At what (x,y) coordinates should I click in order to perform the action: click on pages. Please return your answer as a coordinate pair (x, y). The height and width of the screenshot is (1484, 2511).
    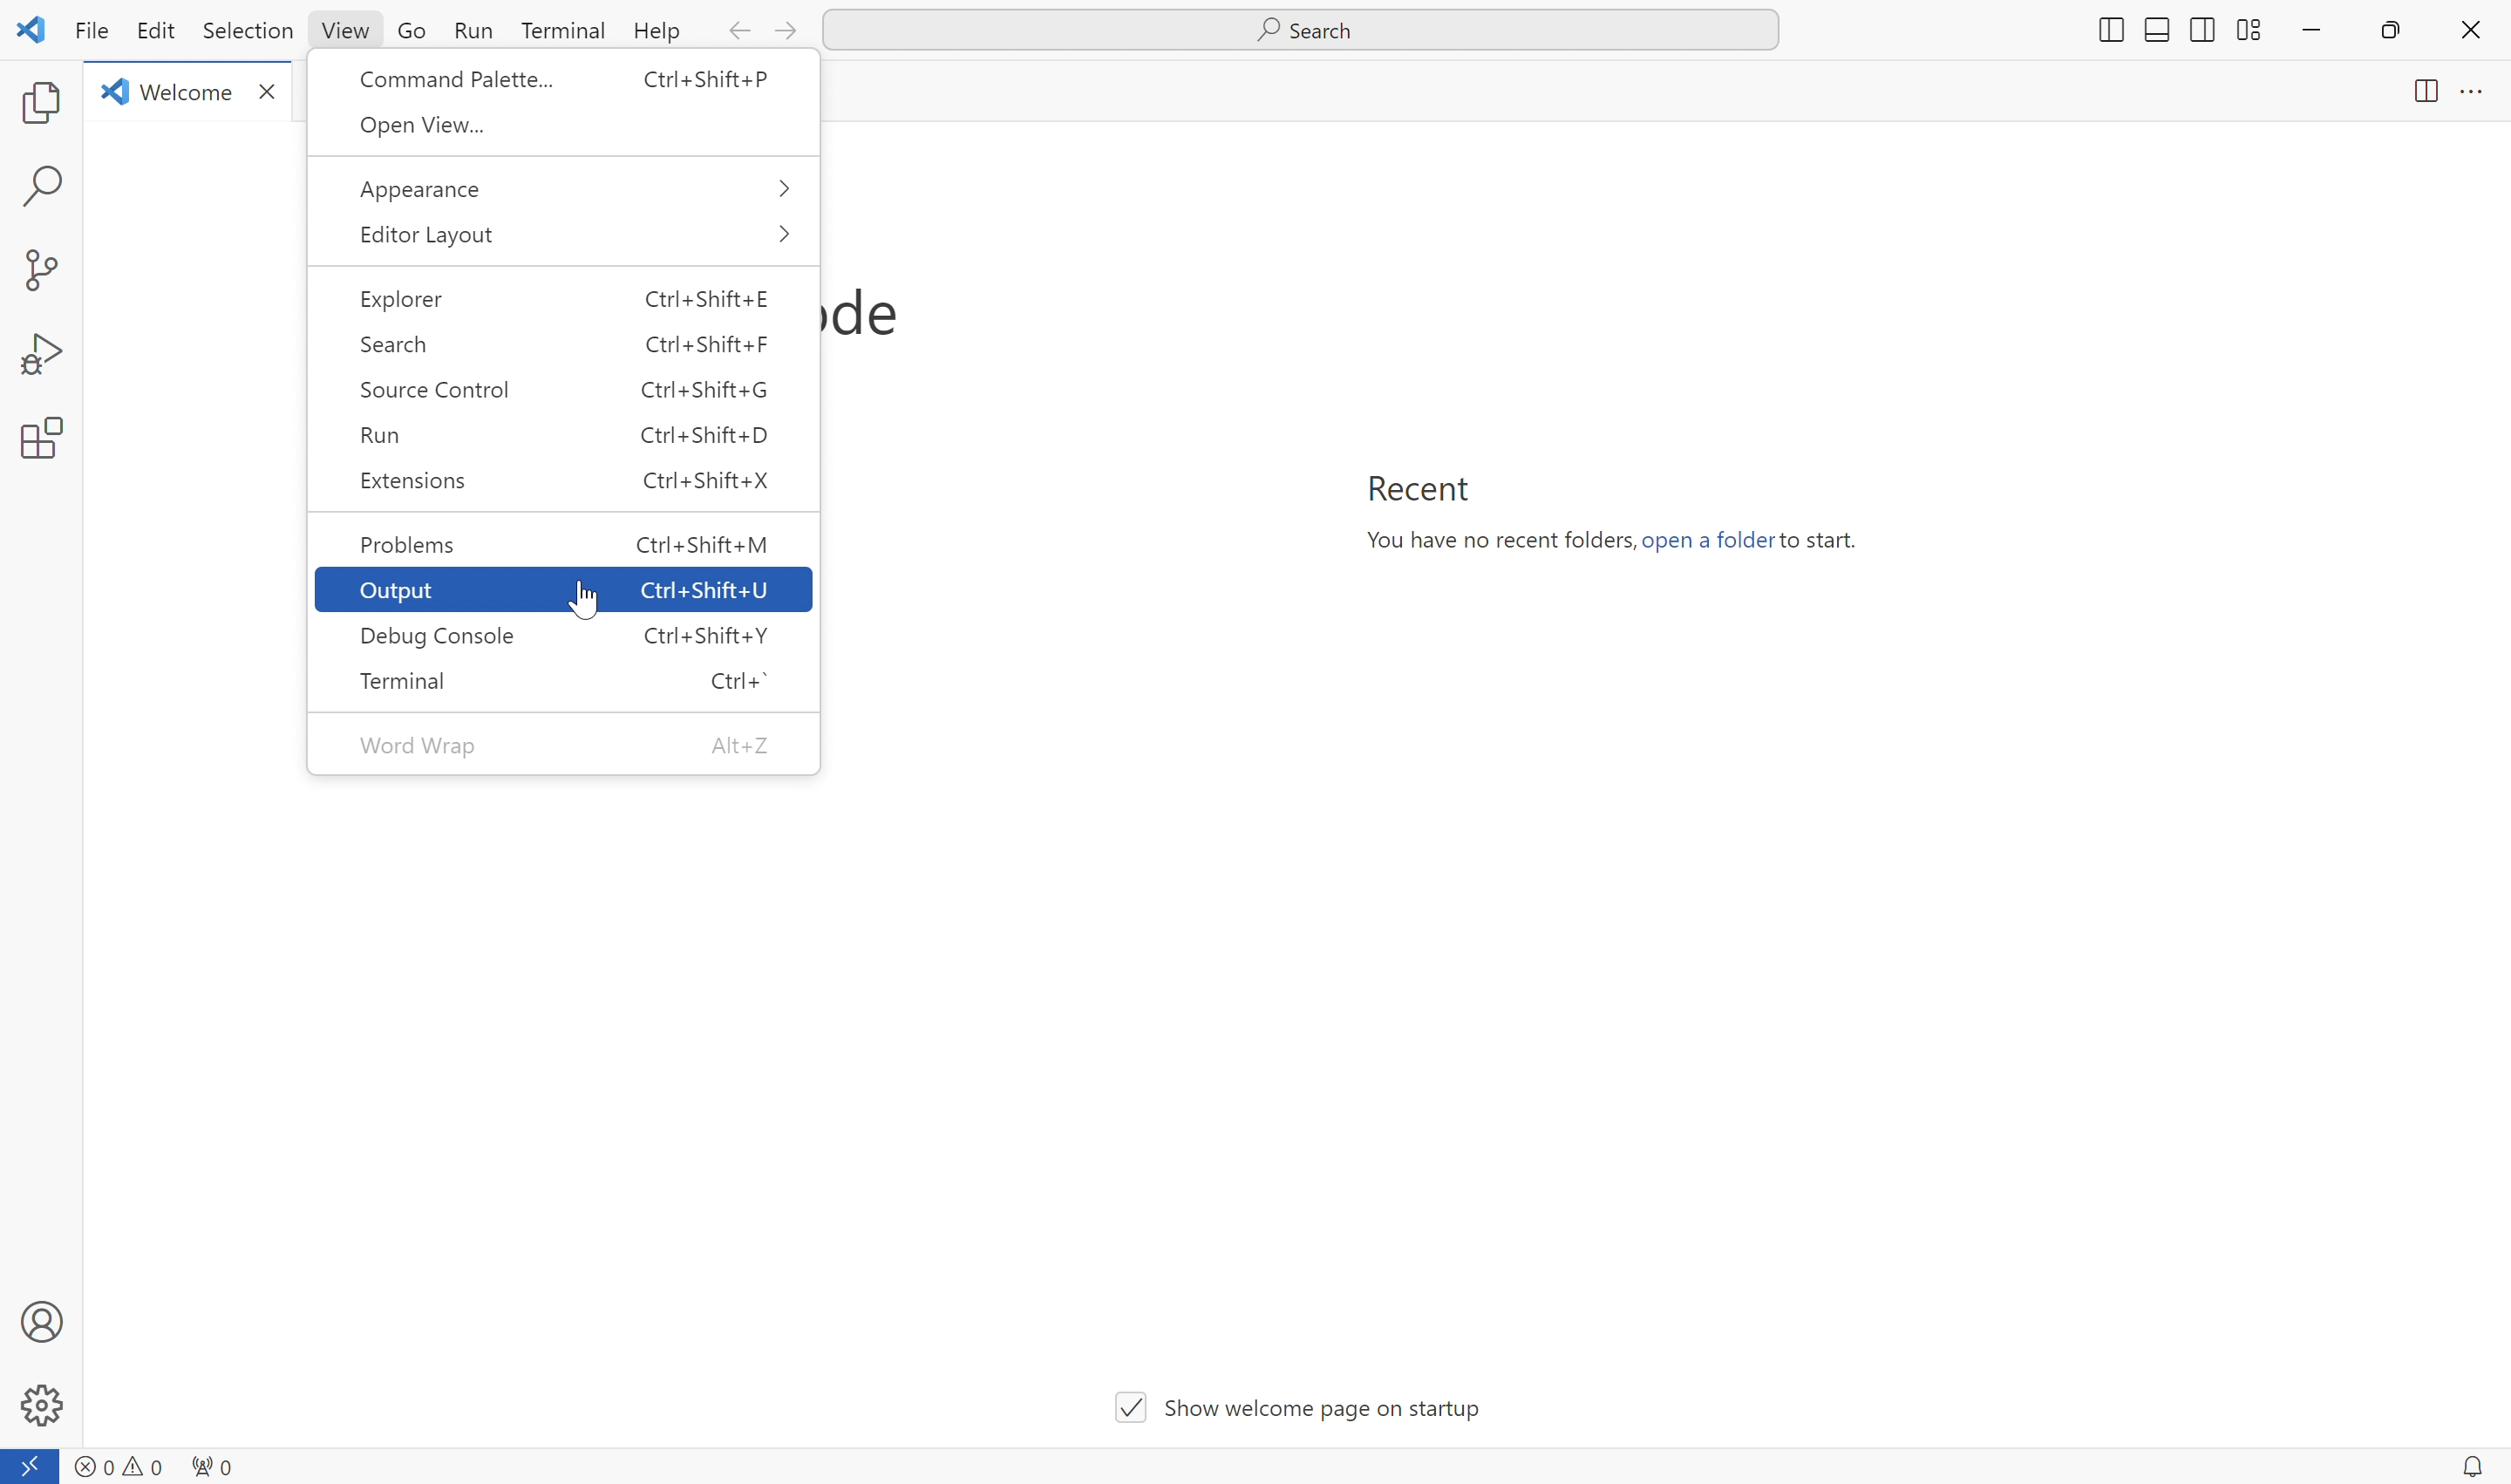
    Looking at the image, I should click on (2394, 100).